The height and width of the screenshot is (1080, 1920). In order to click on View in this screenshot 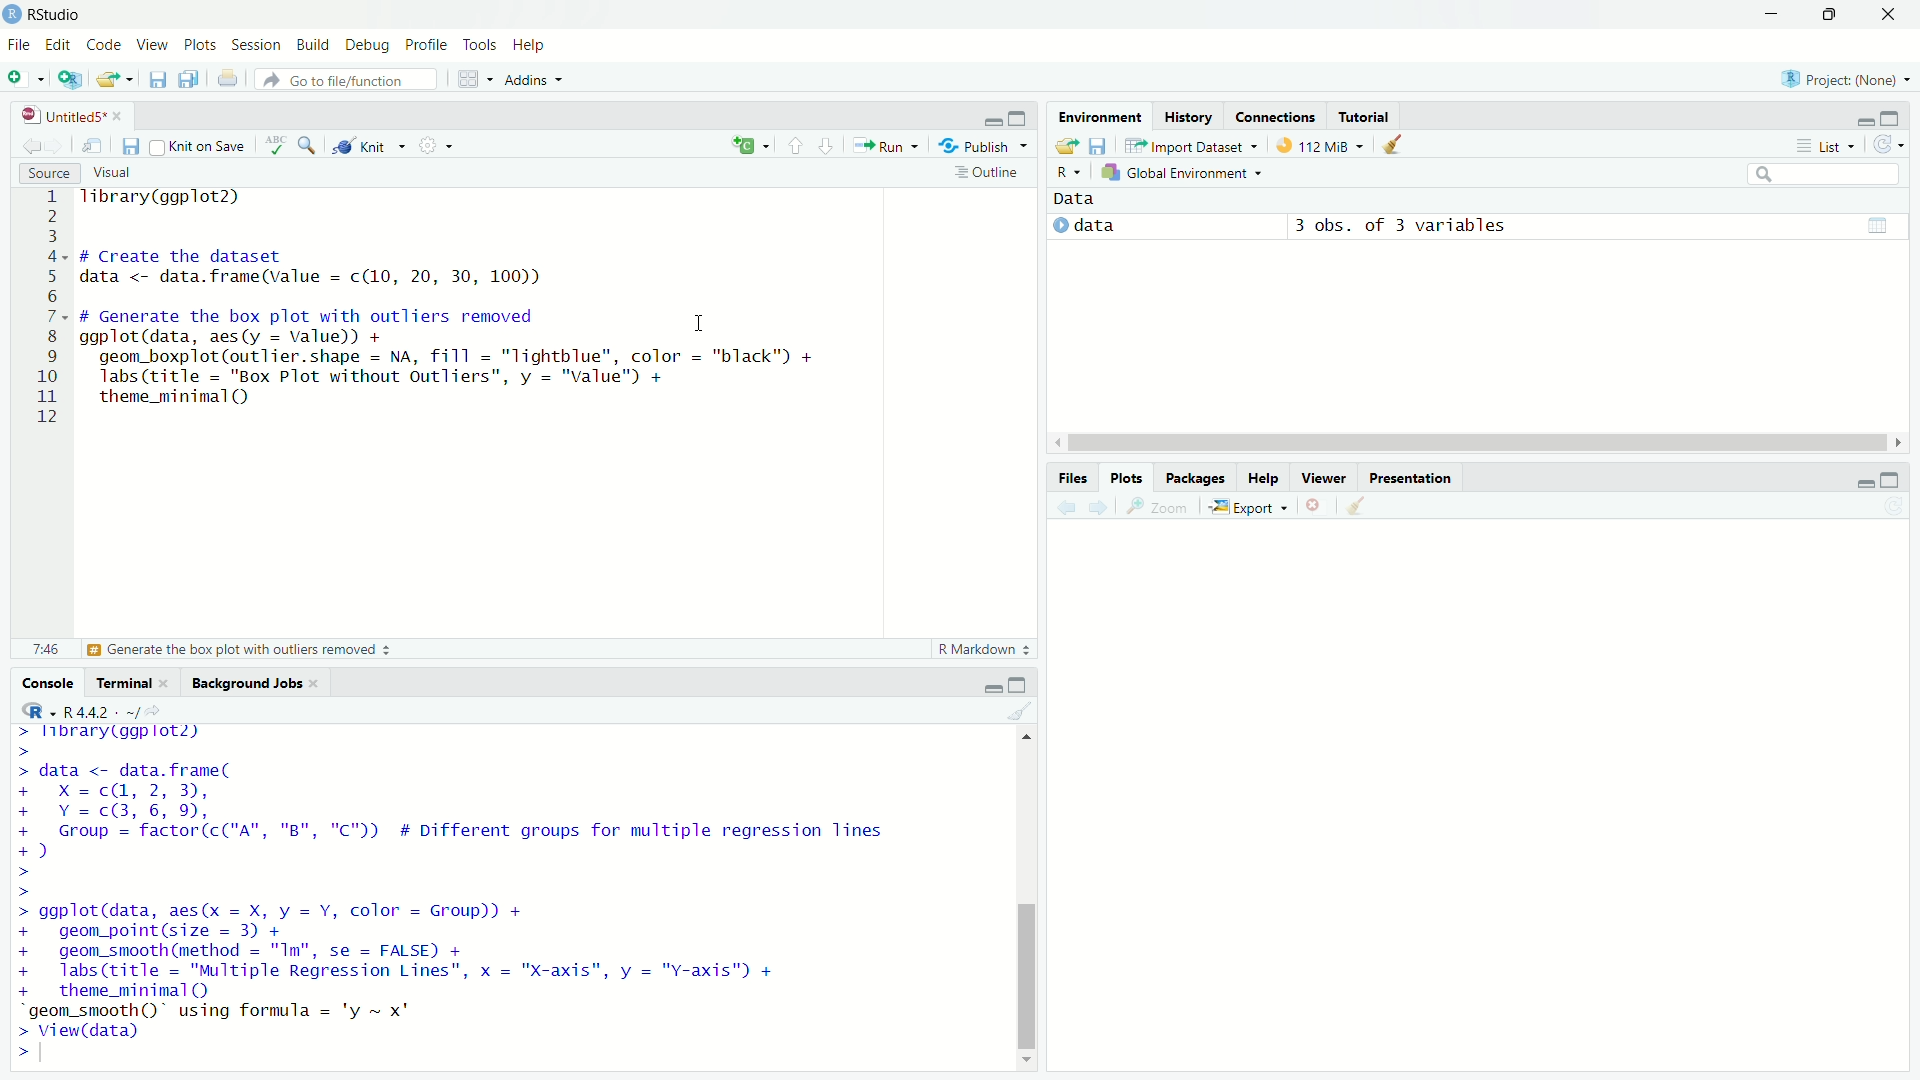, I will do `click(150, 46)`.